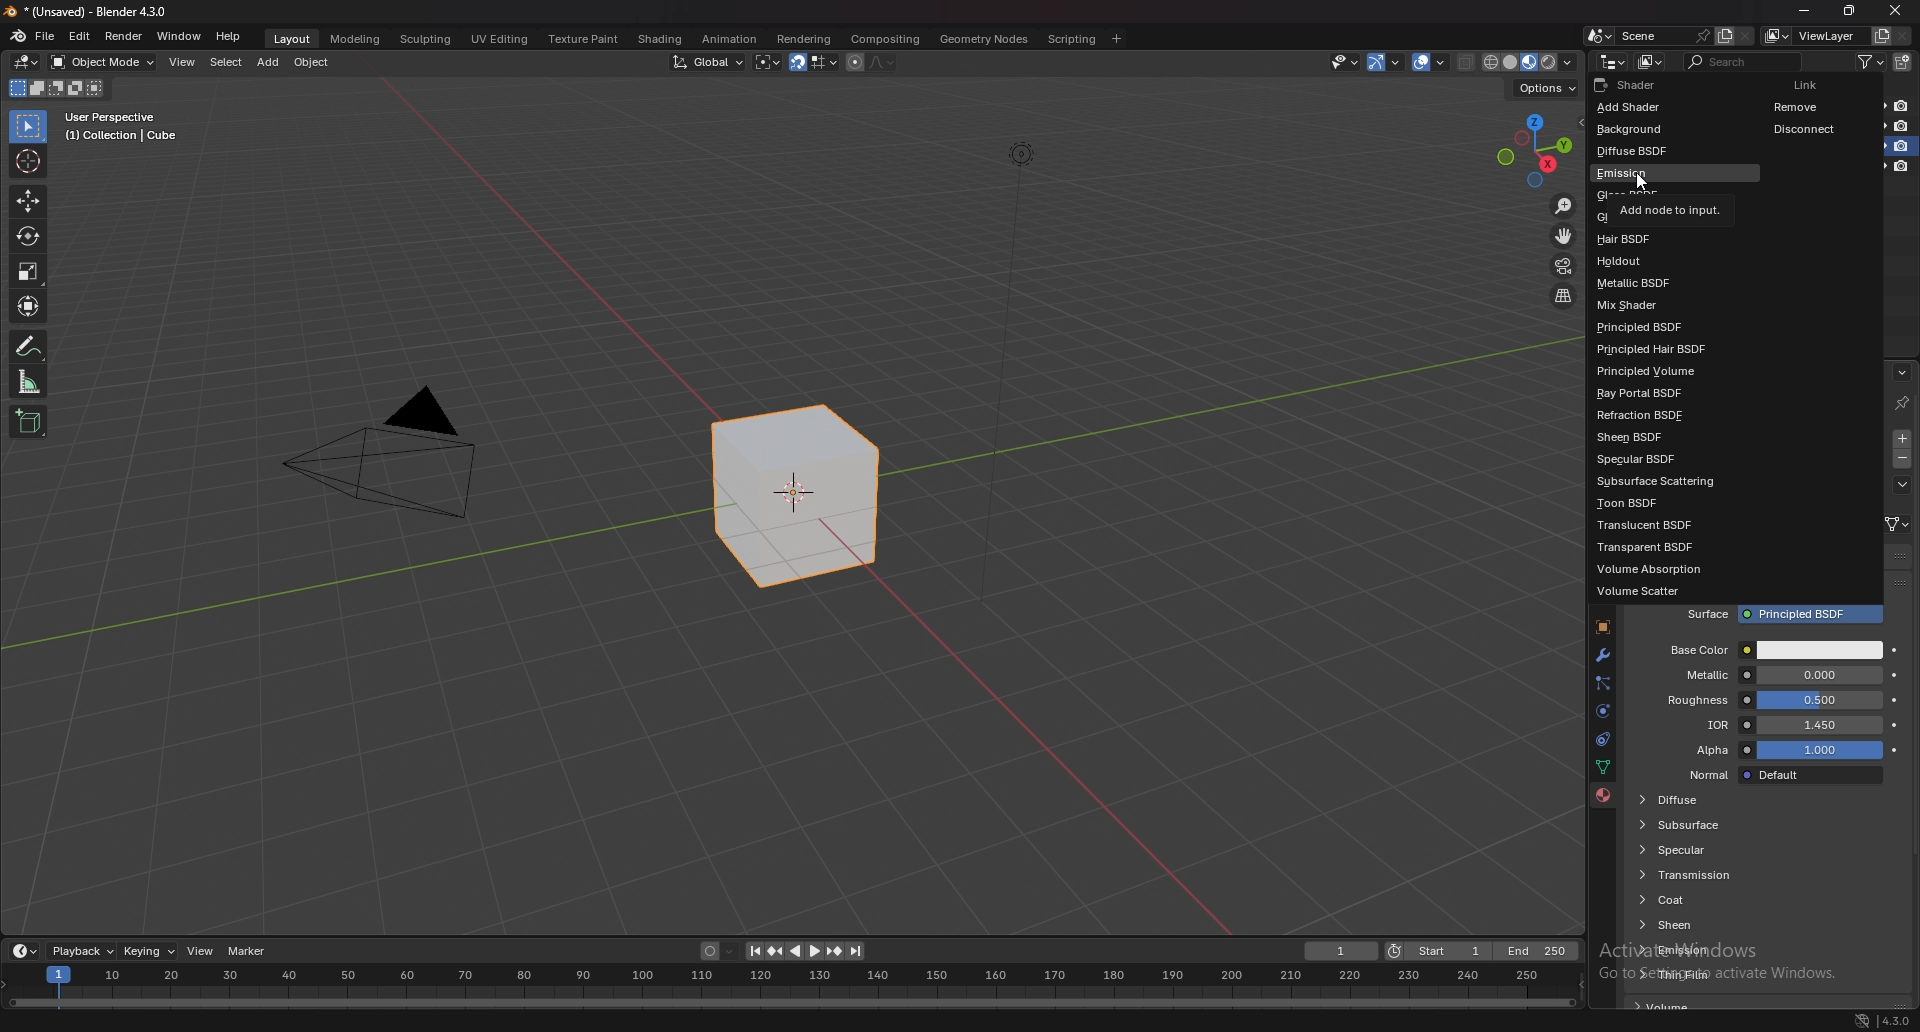  What do you see at coordinates (179, 36) in the screenshot?
I see `window` at bounding box center [179, 36].